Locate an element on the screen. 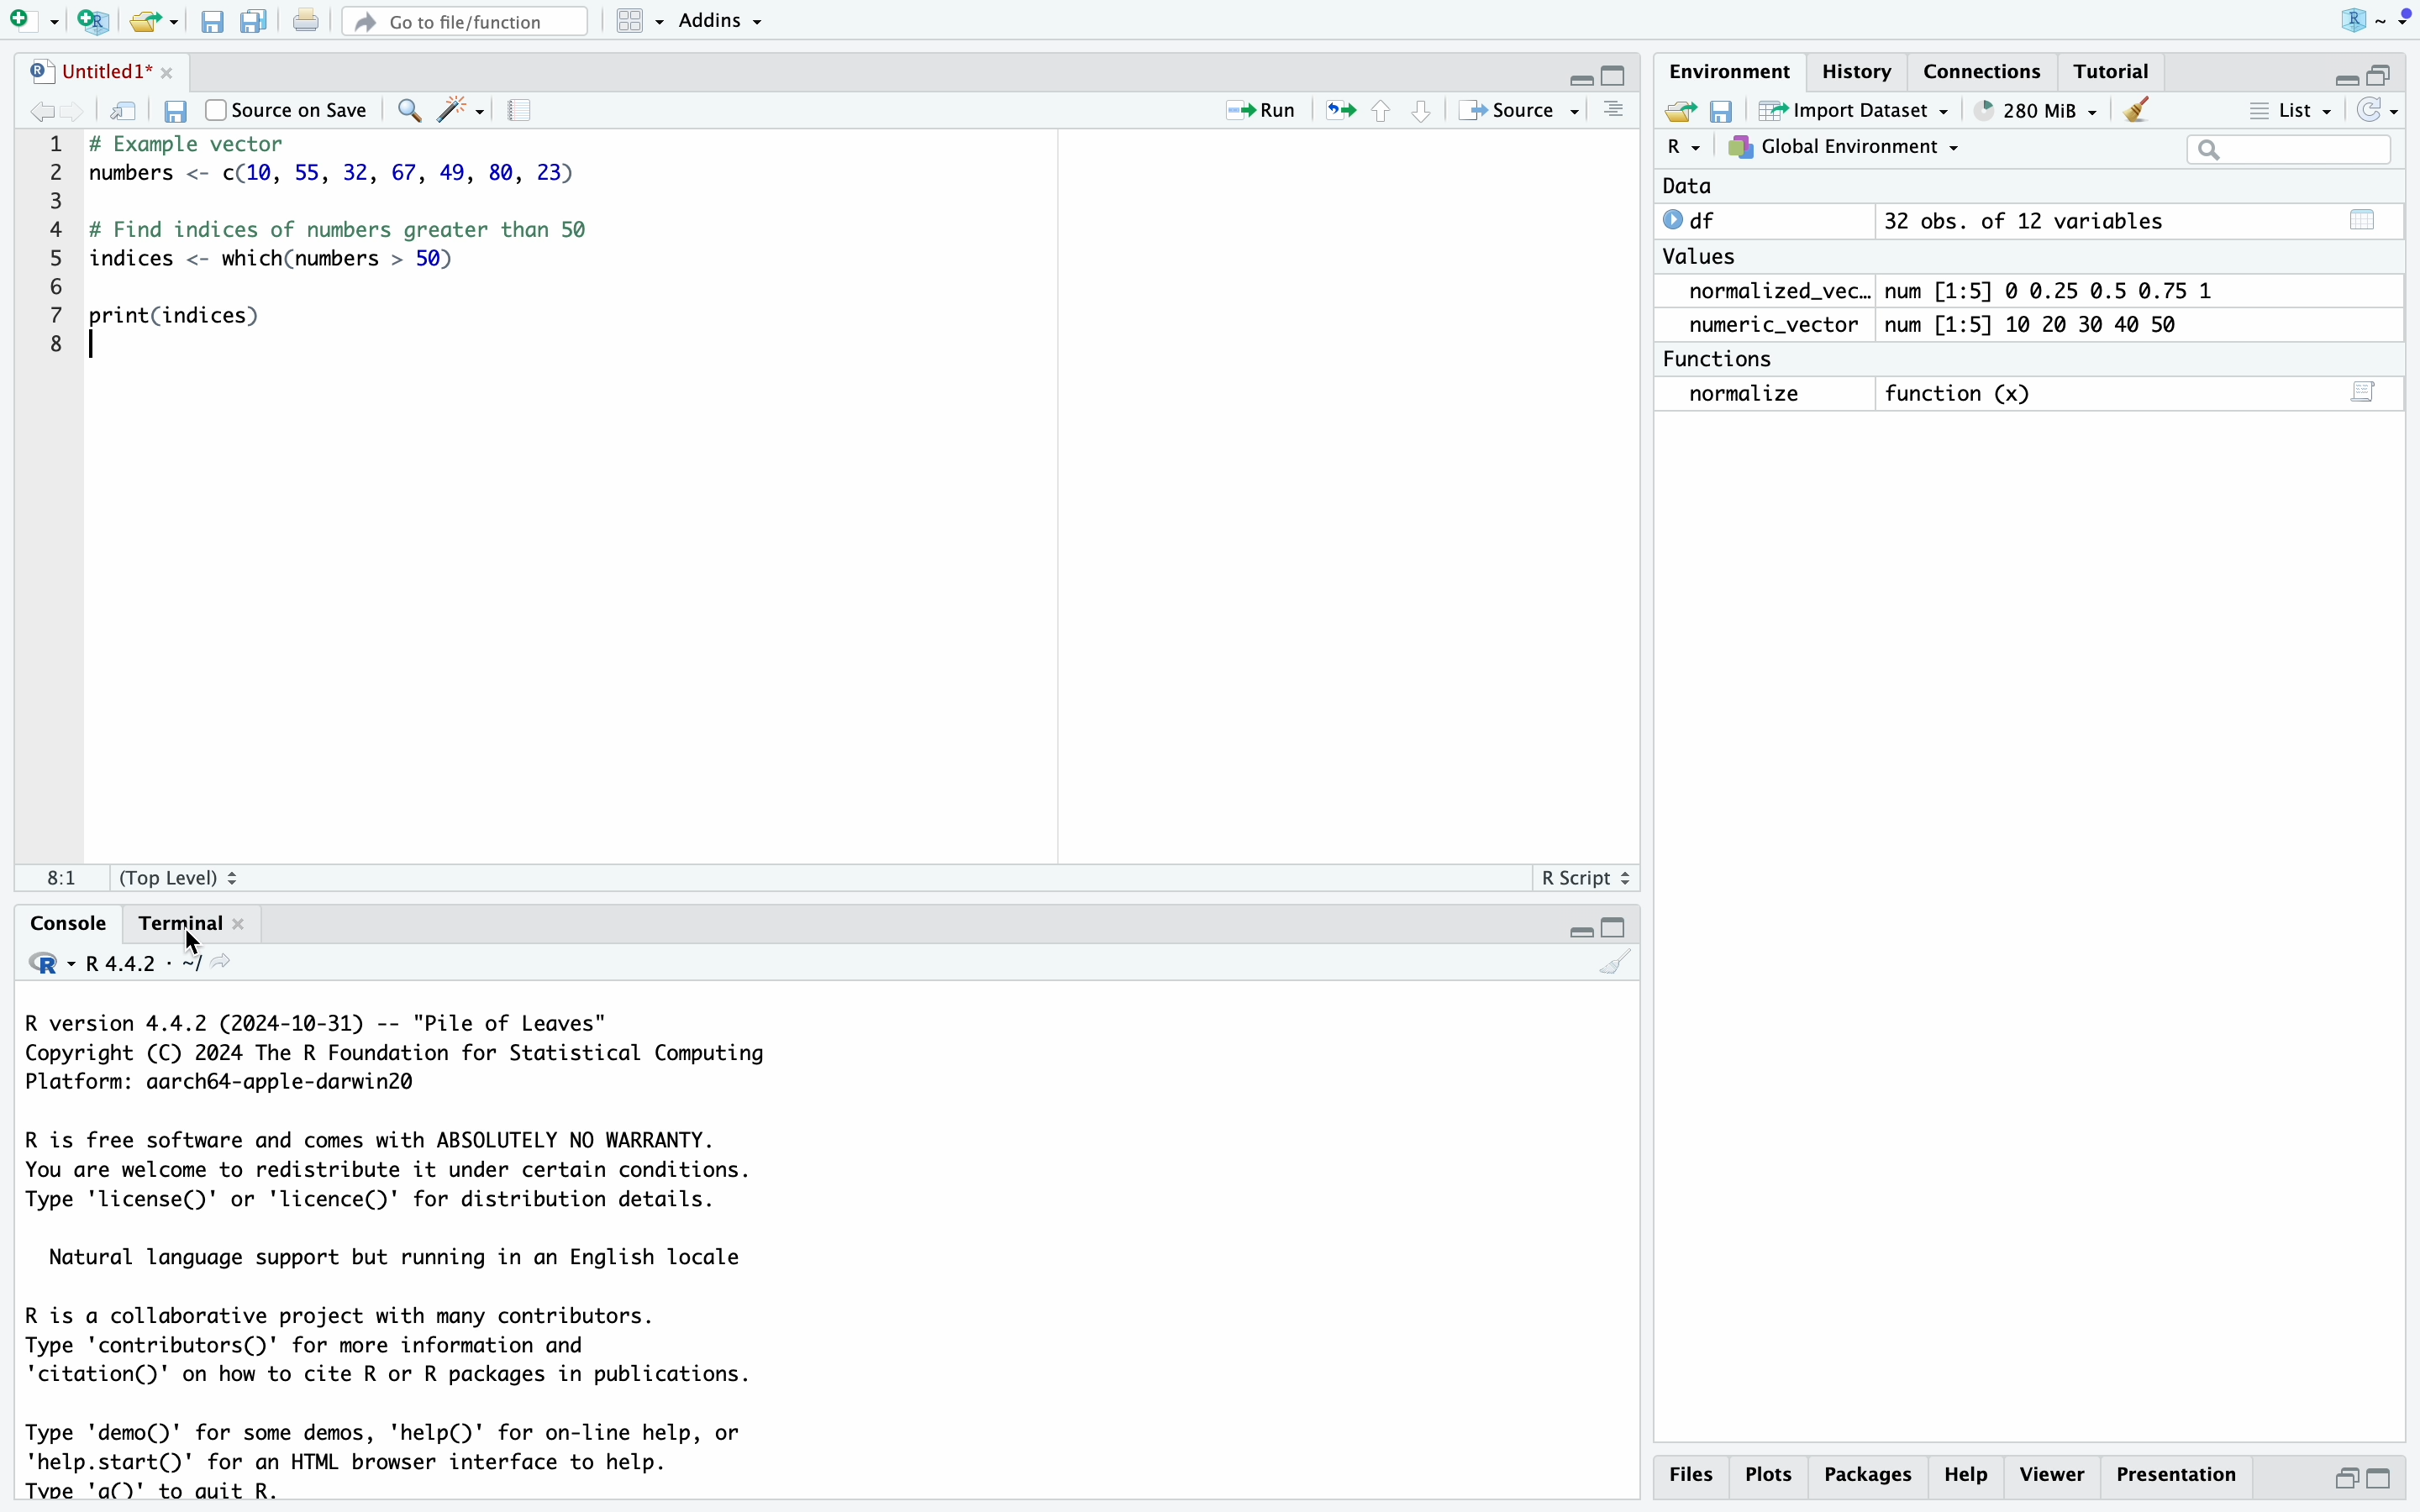 The height and width of the screenshot is (1512, 2420). (Top Level) 2 is located at coordinates (182, 876).